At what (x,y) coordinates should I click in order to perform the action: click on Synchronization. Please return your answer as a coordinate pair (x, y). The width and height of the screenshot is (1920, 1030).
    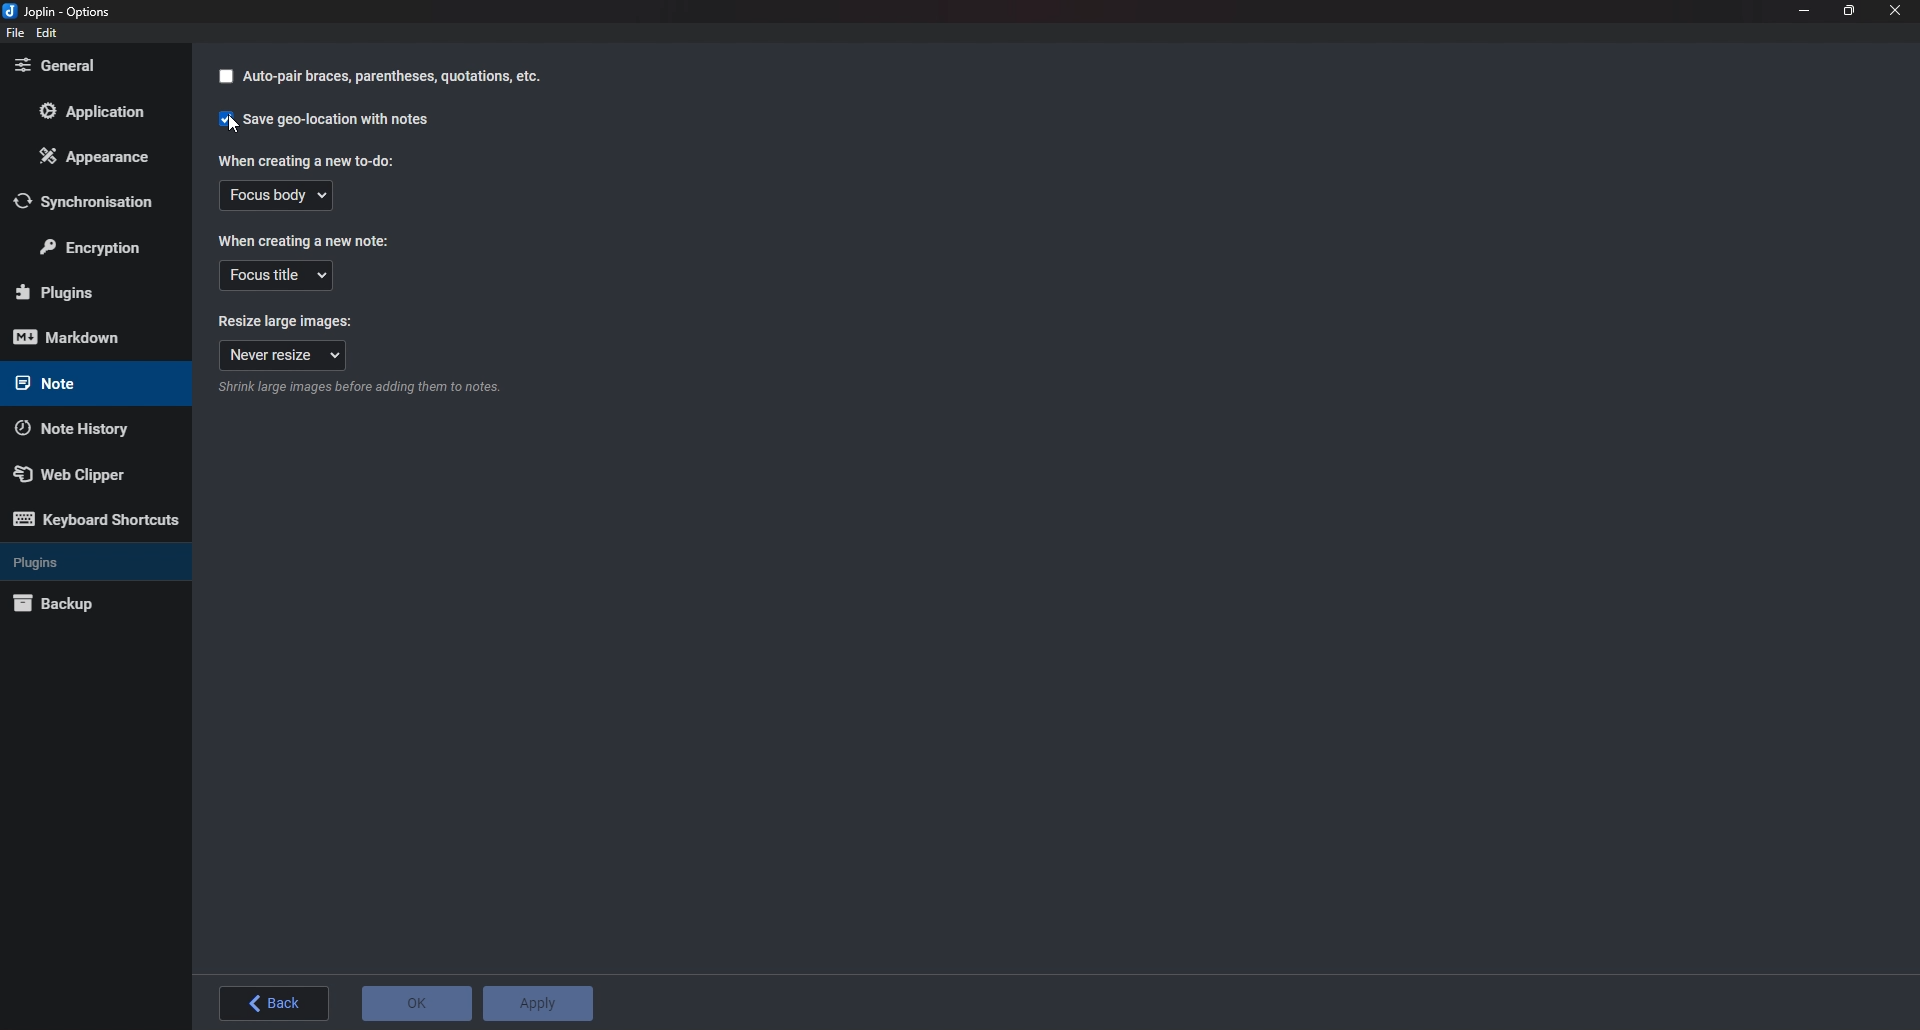
    Looking at the image, I should click on (87, 202).